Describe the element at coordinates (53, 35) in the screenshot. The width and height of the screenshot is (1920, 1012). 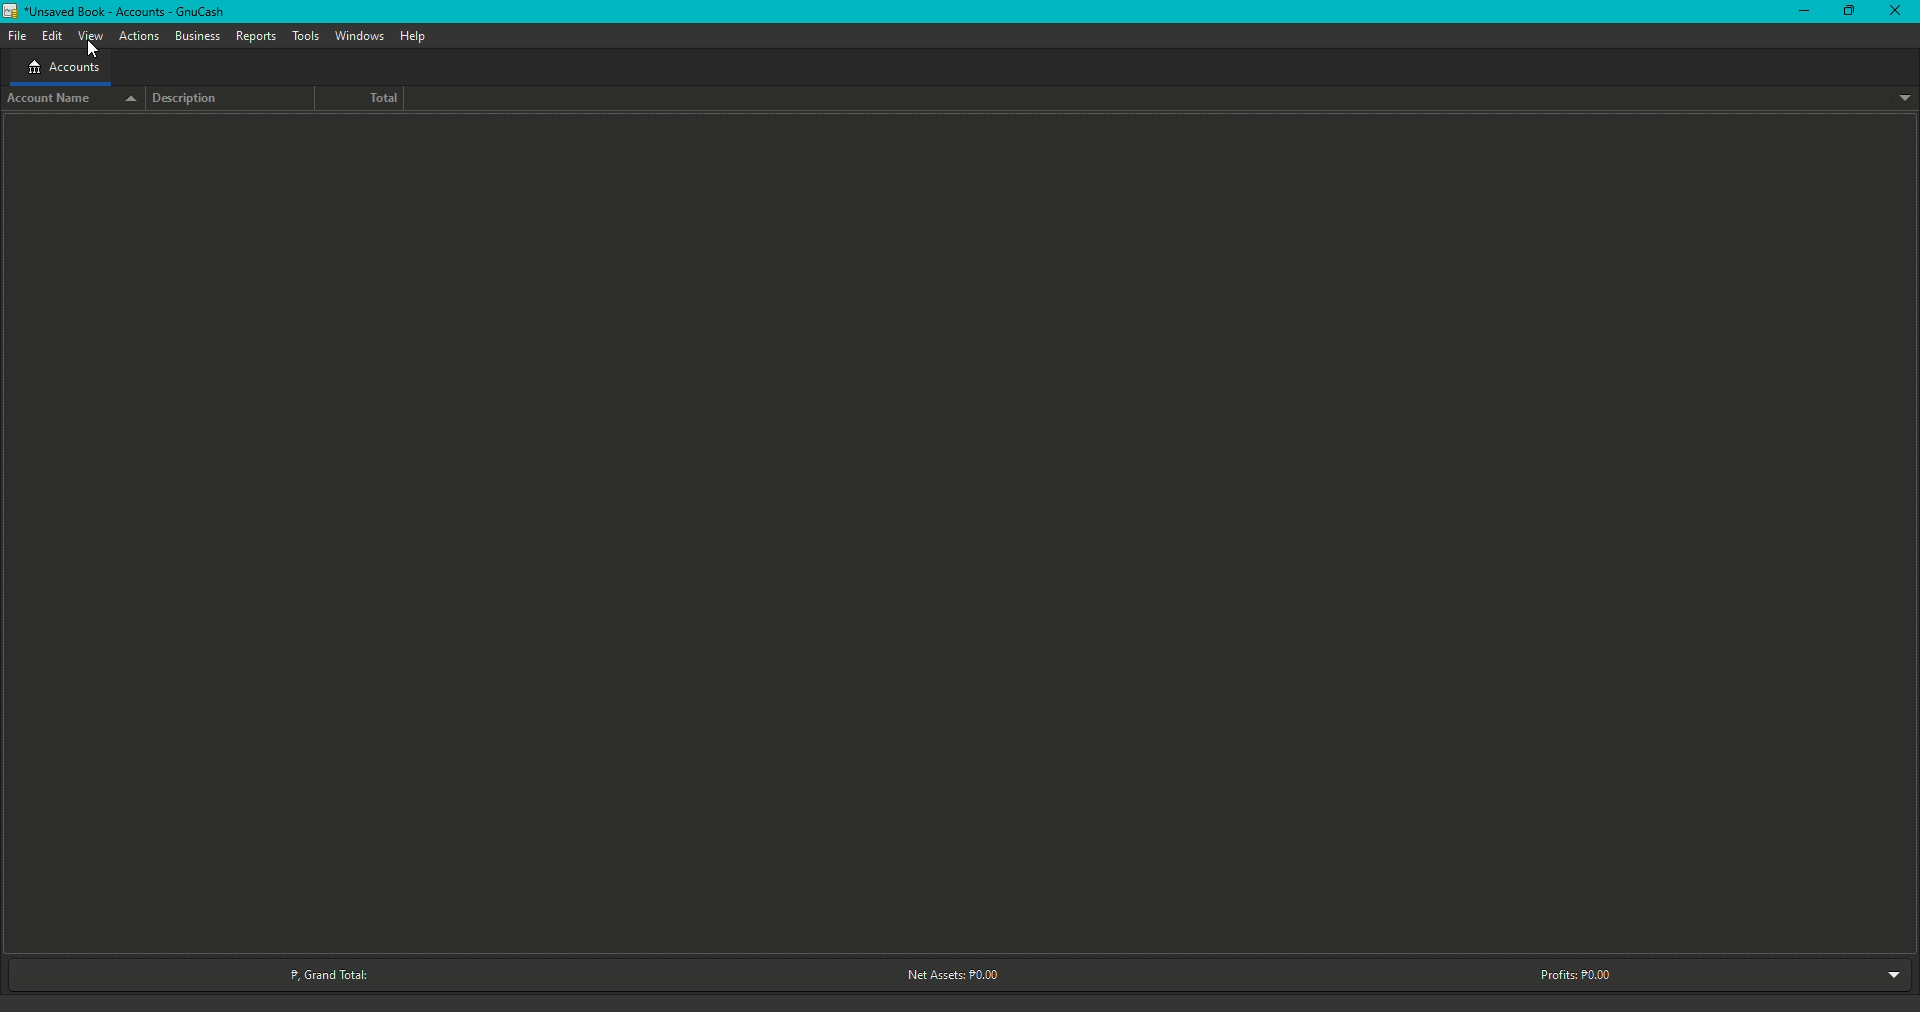
I see `Edit` at that location.